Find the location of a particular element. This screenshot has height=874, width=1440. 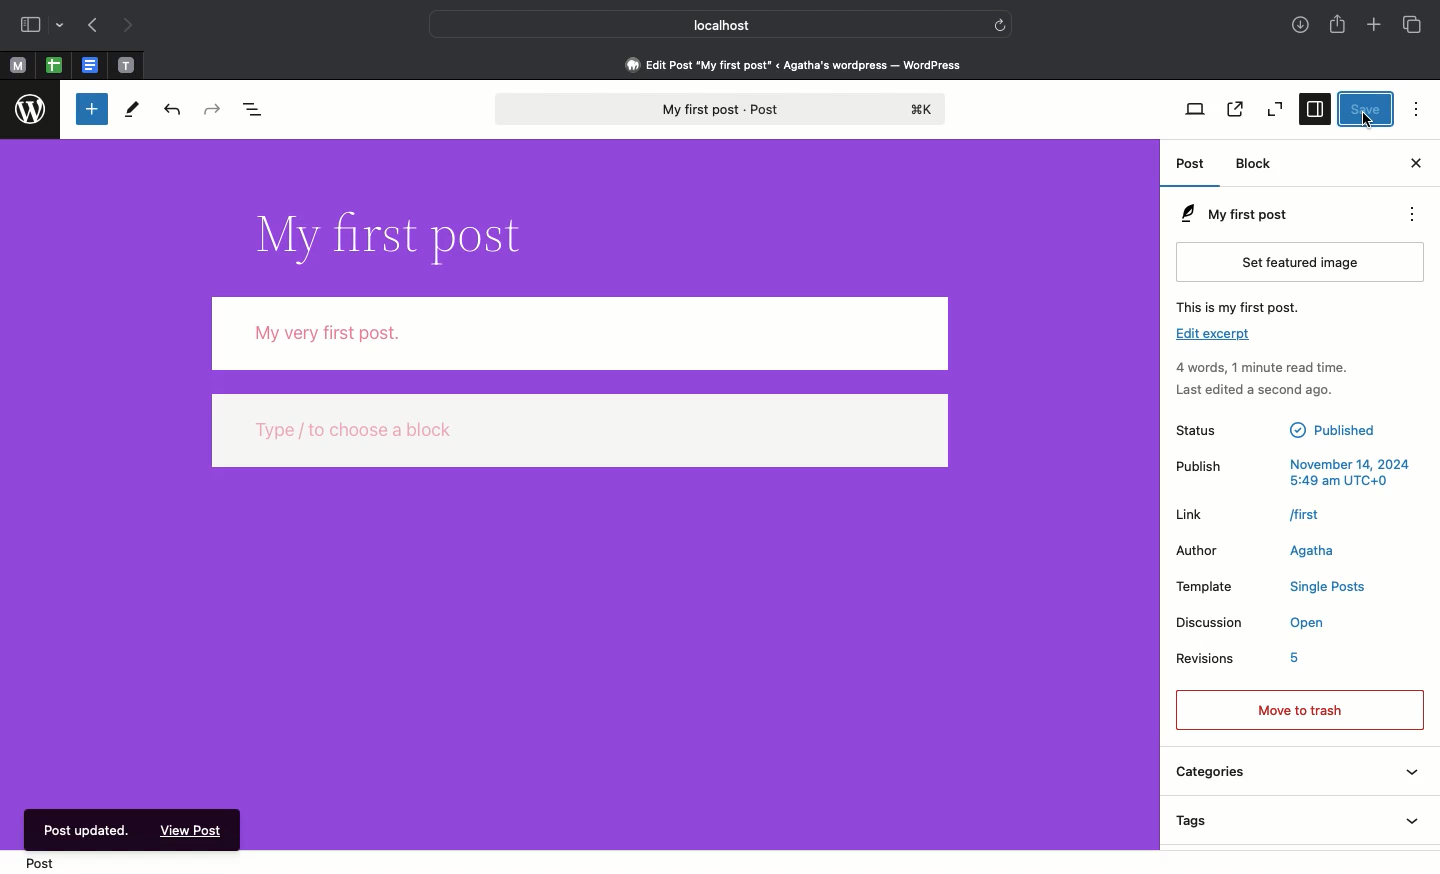

My very first post. is located at coordinates (579, 335).